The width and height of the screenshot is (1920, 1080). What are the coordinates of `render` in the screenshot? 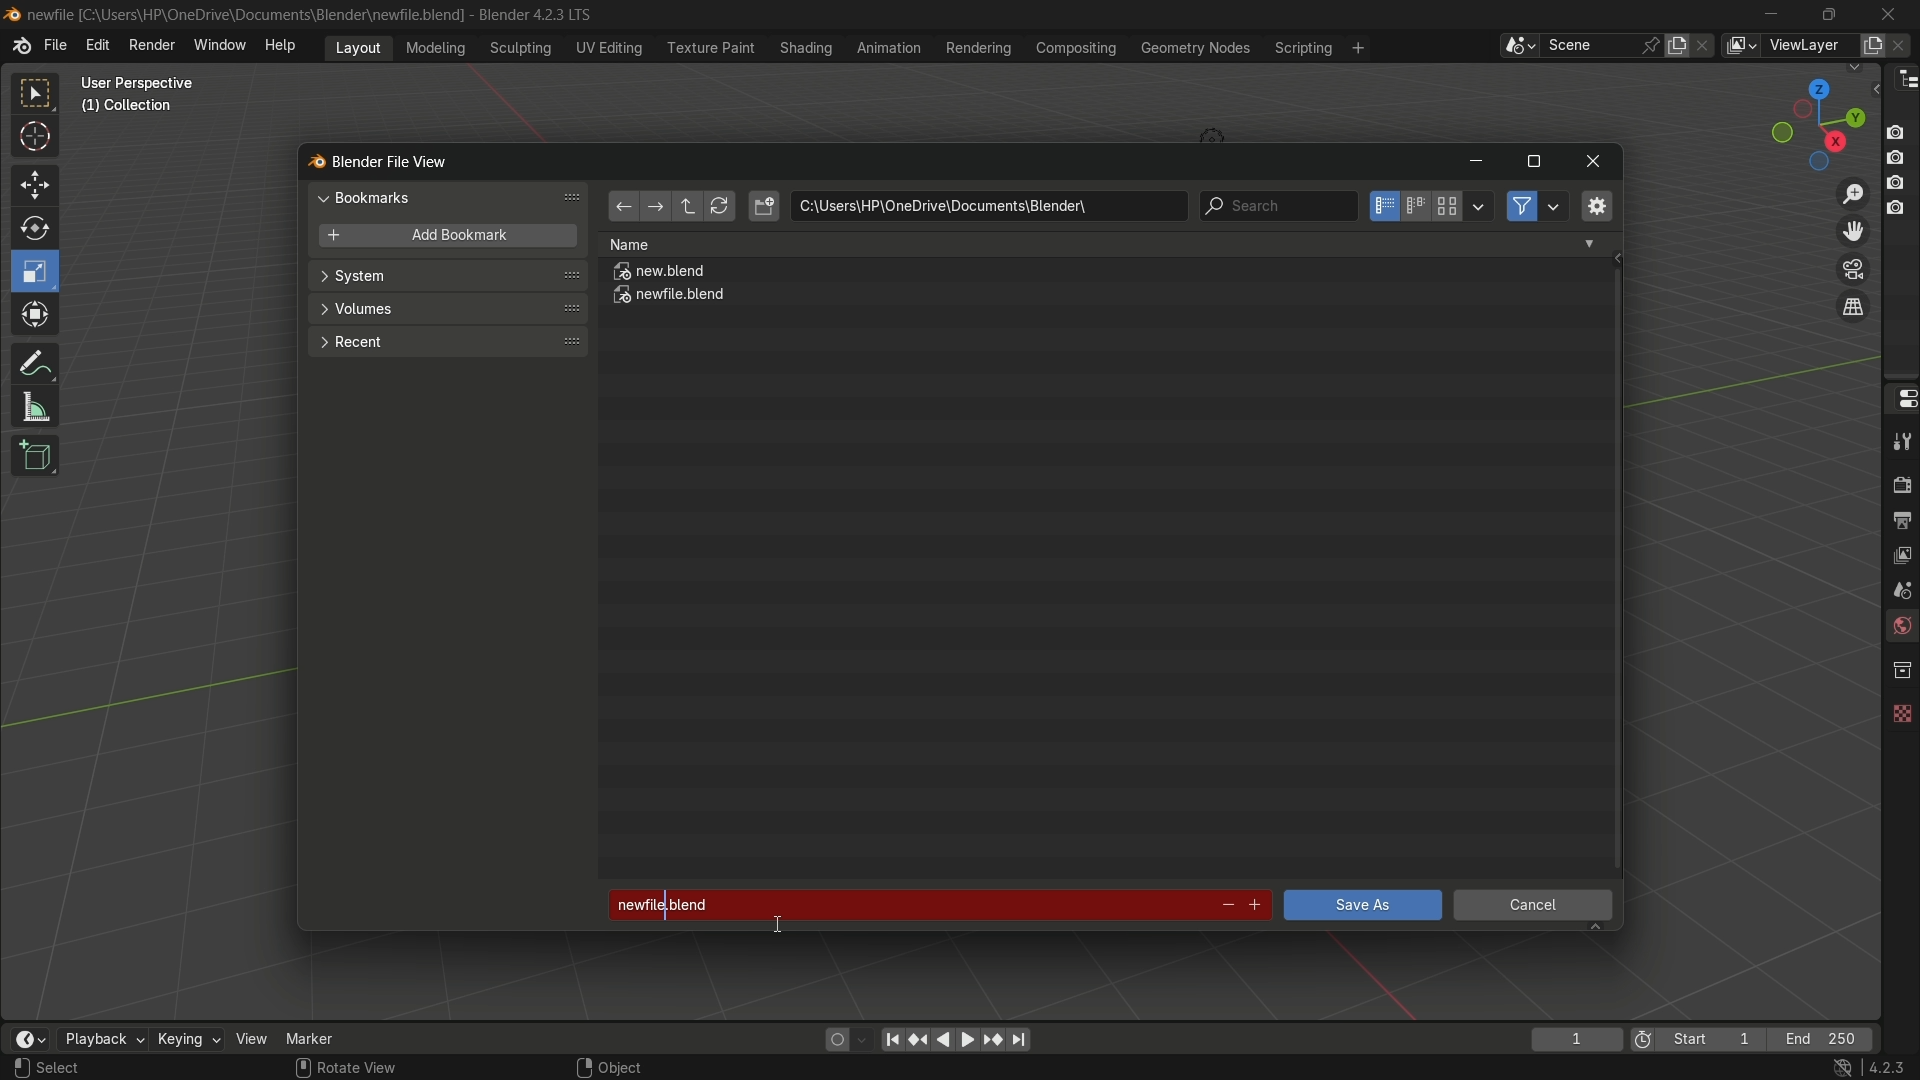 It's located at (1898, 482).